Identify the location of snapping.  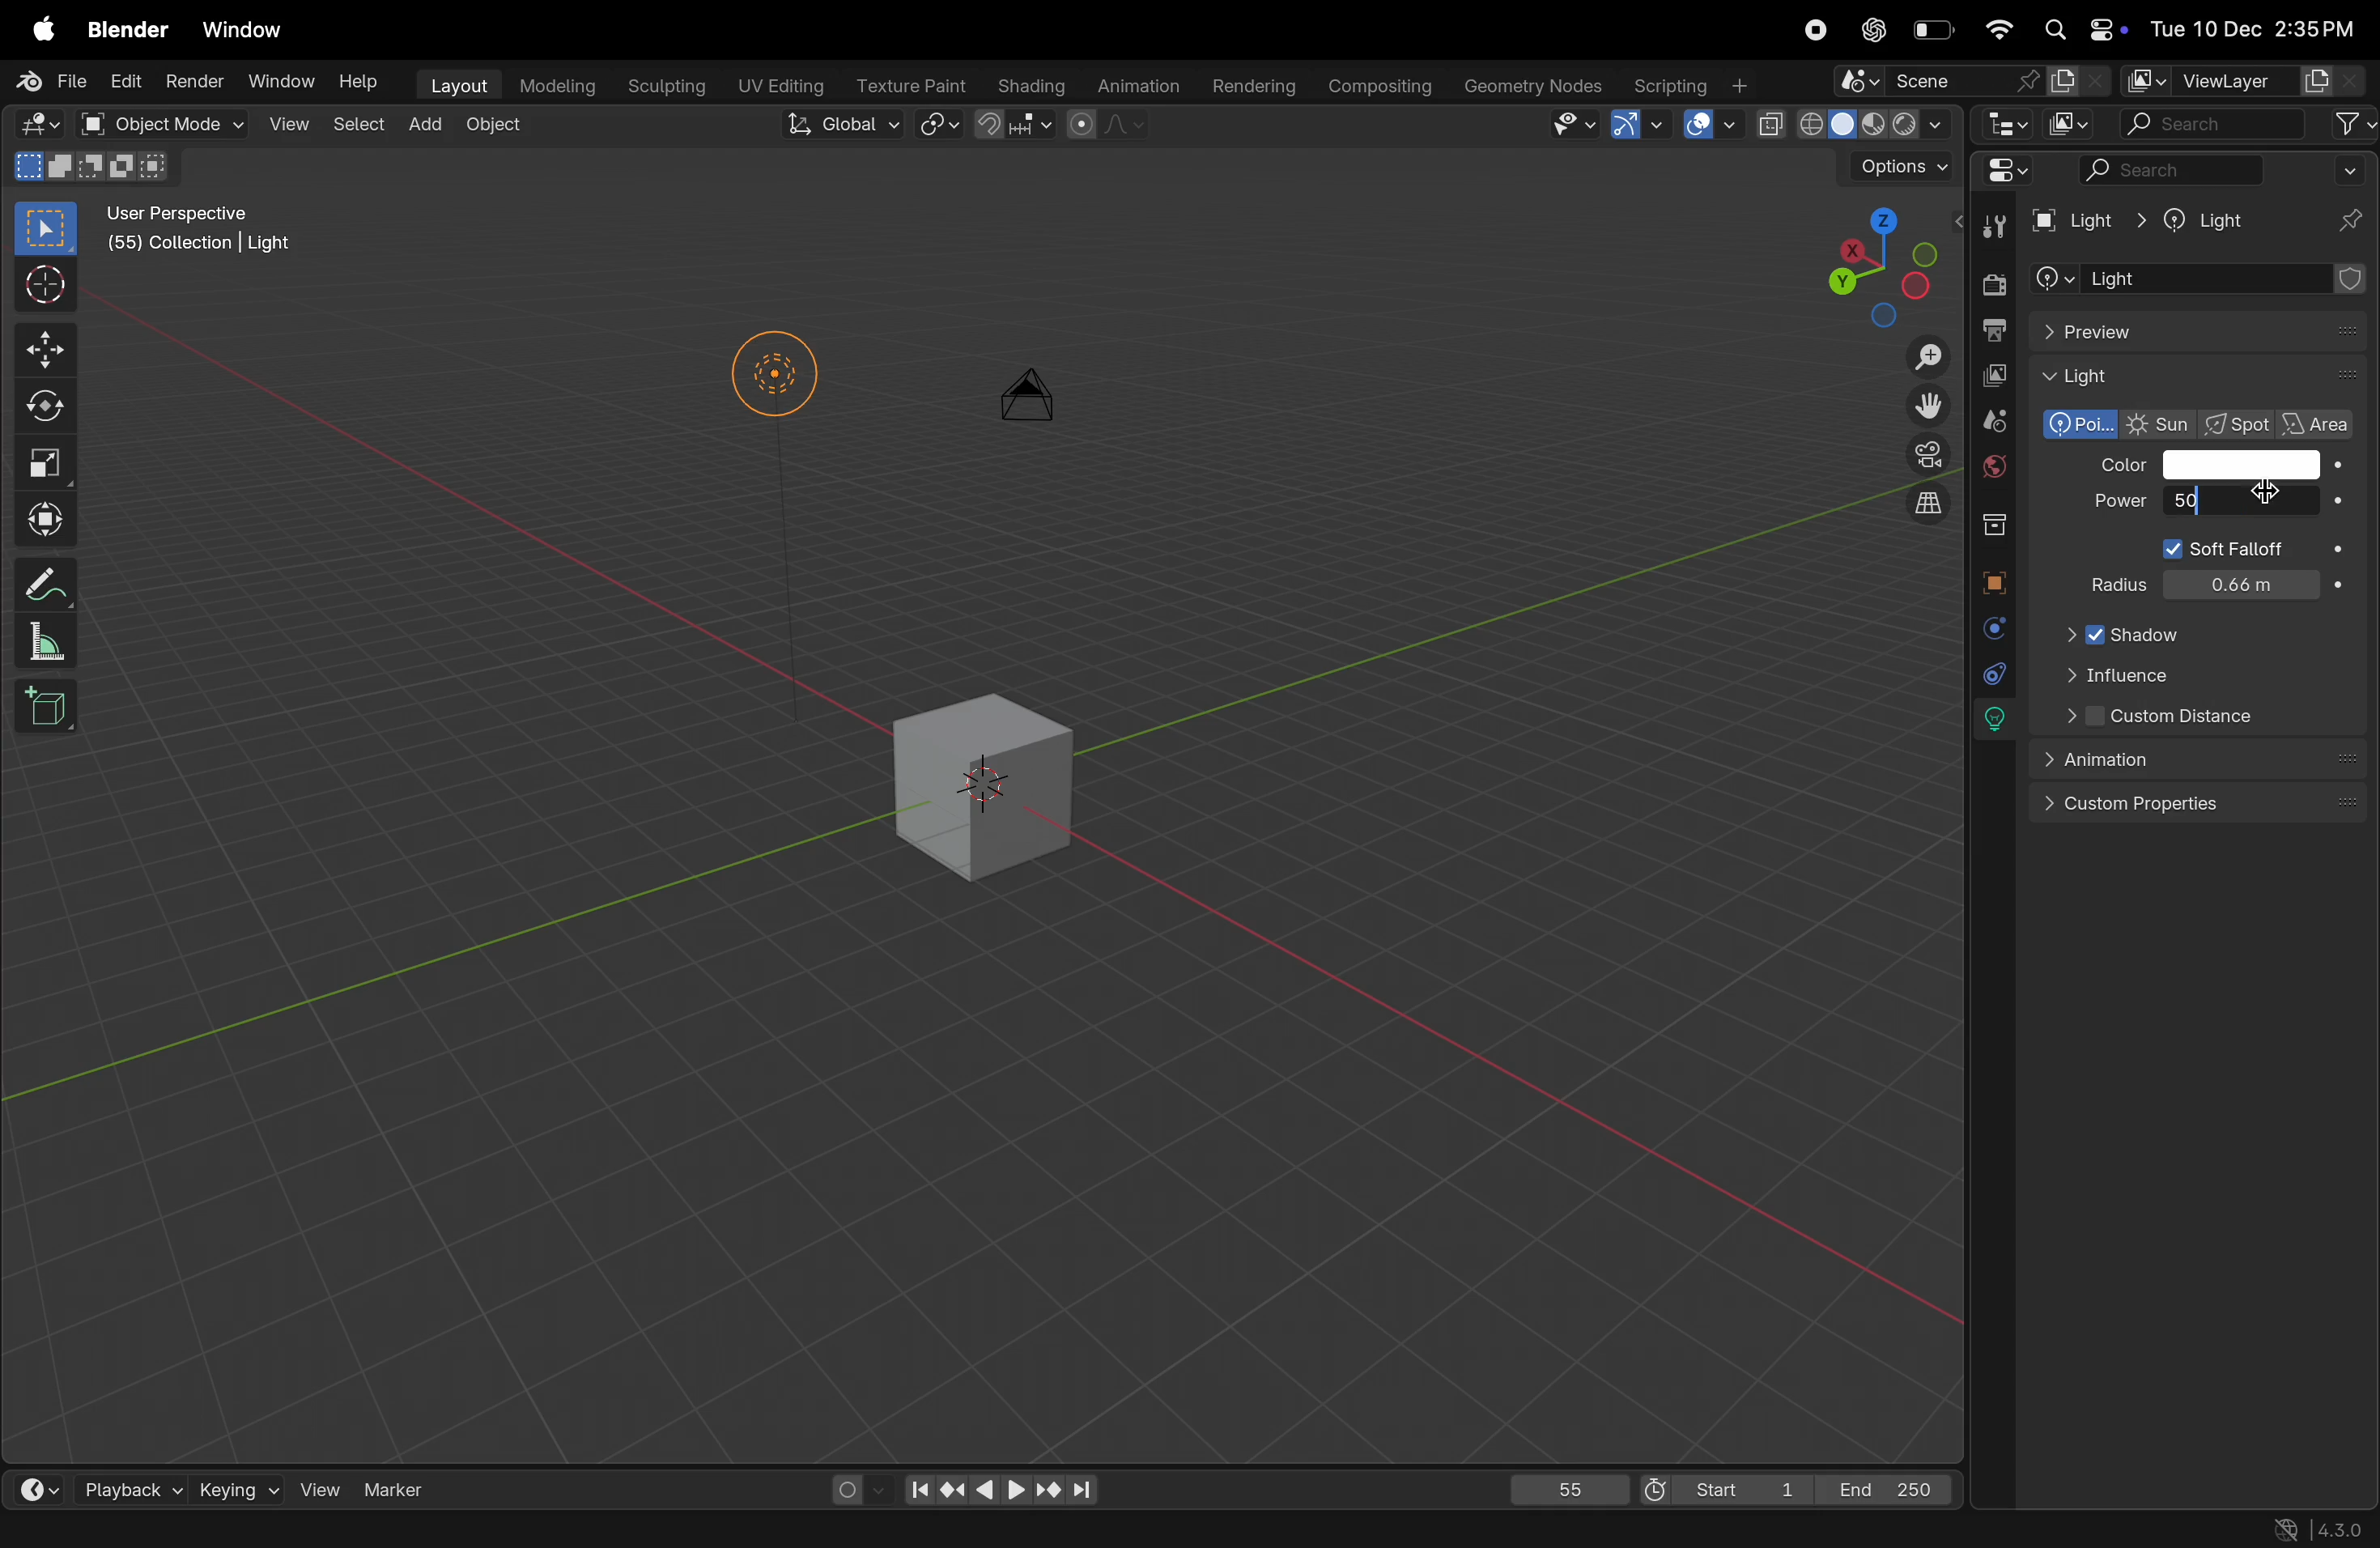
(1015, 125).